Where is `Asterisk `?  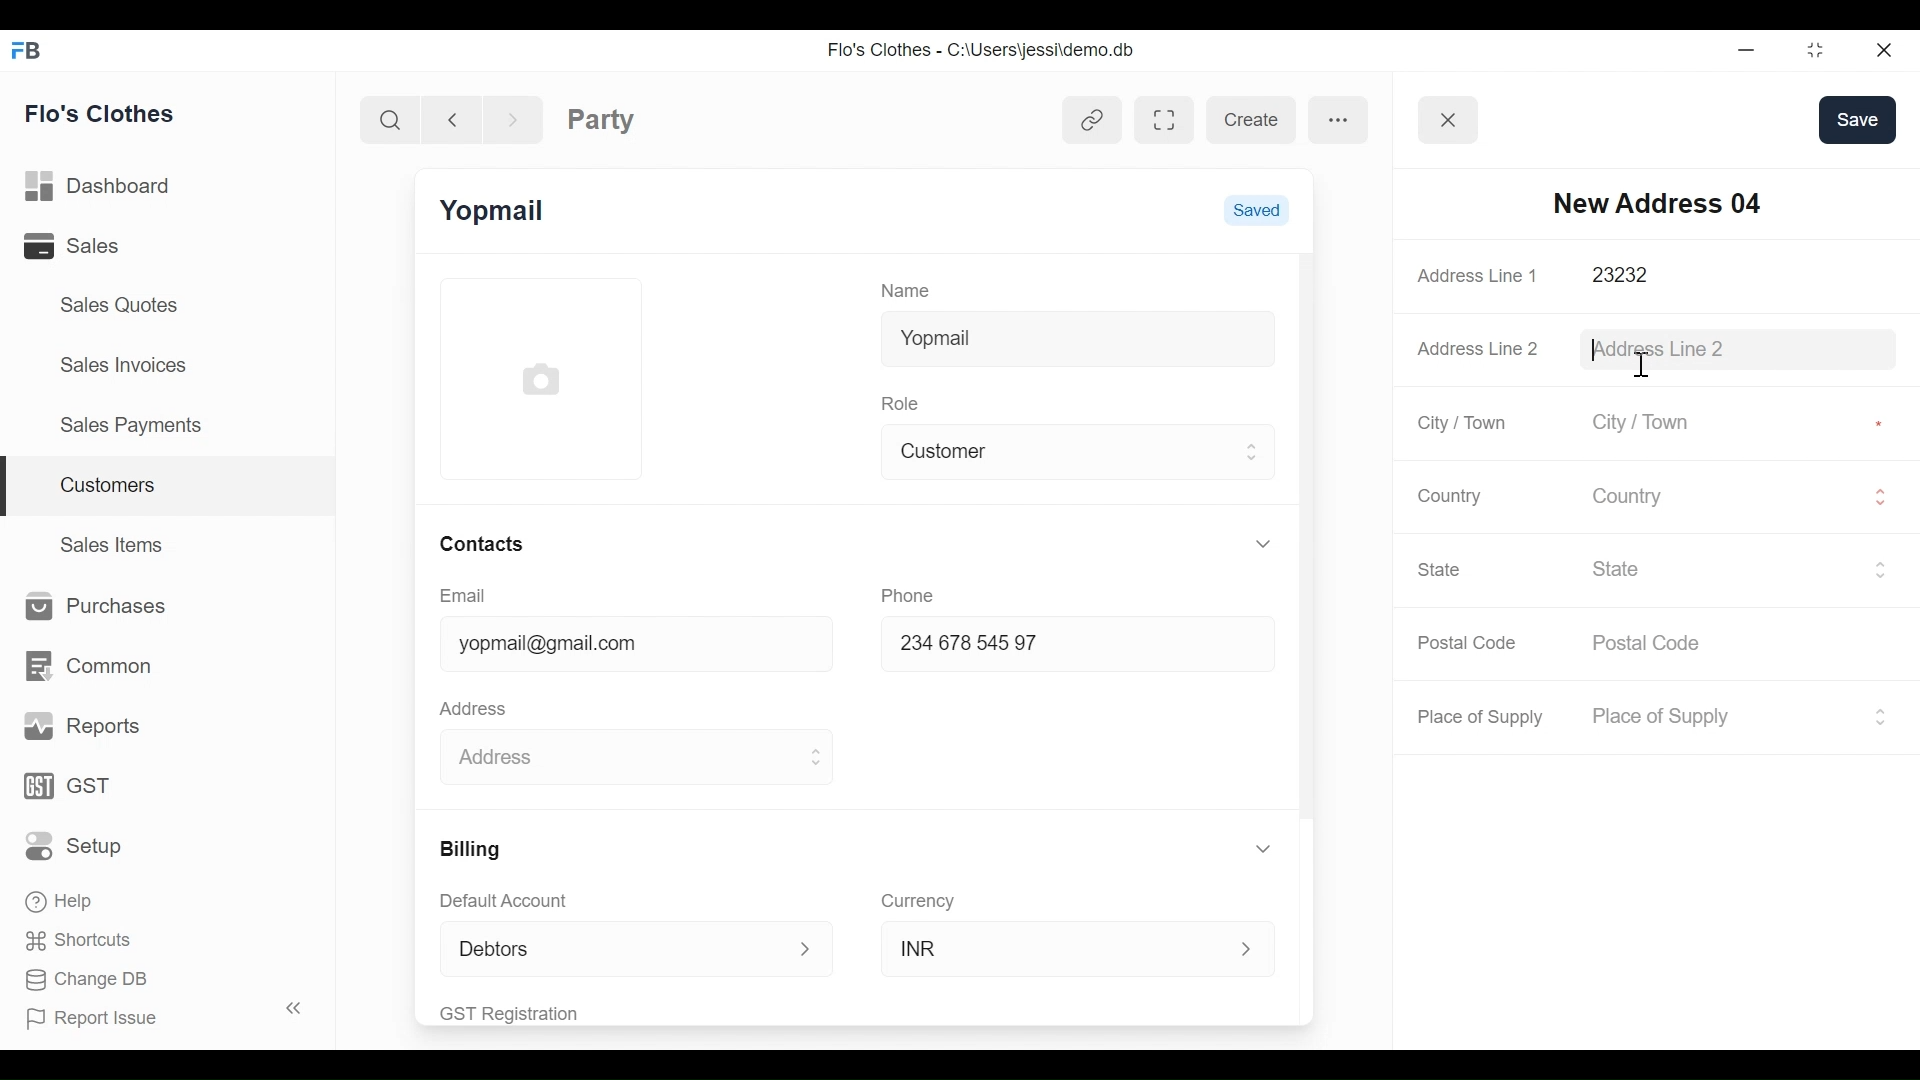 Asterisk  is located at coordinates (1882, 421).